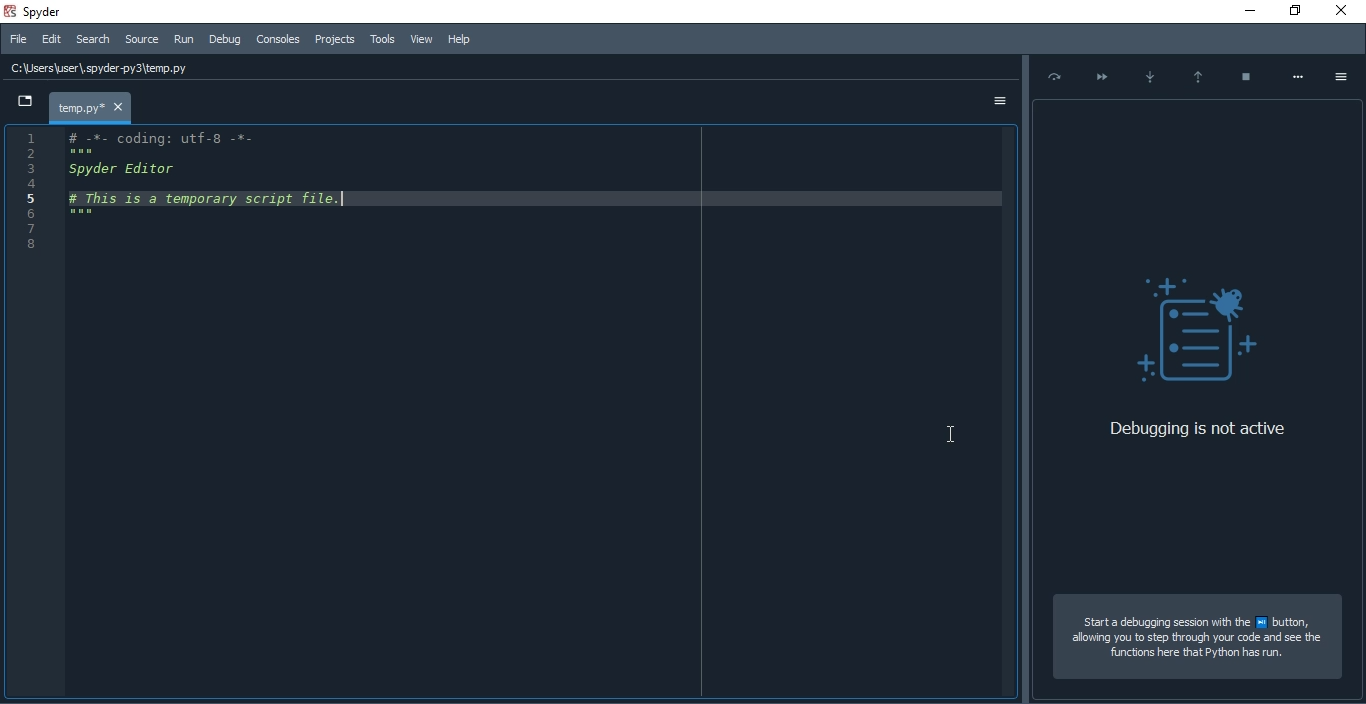  Describe the element at coordinates (1198, 71) in the screenshot. I see `Execute till; function or methods return` at that location.